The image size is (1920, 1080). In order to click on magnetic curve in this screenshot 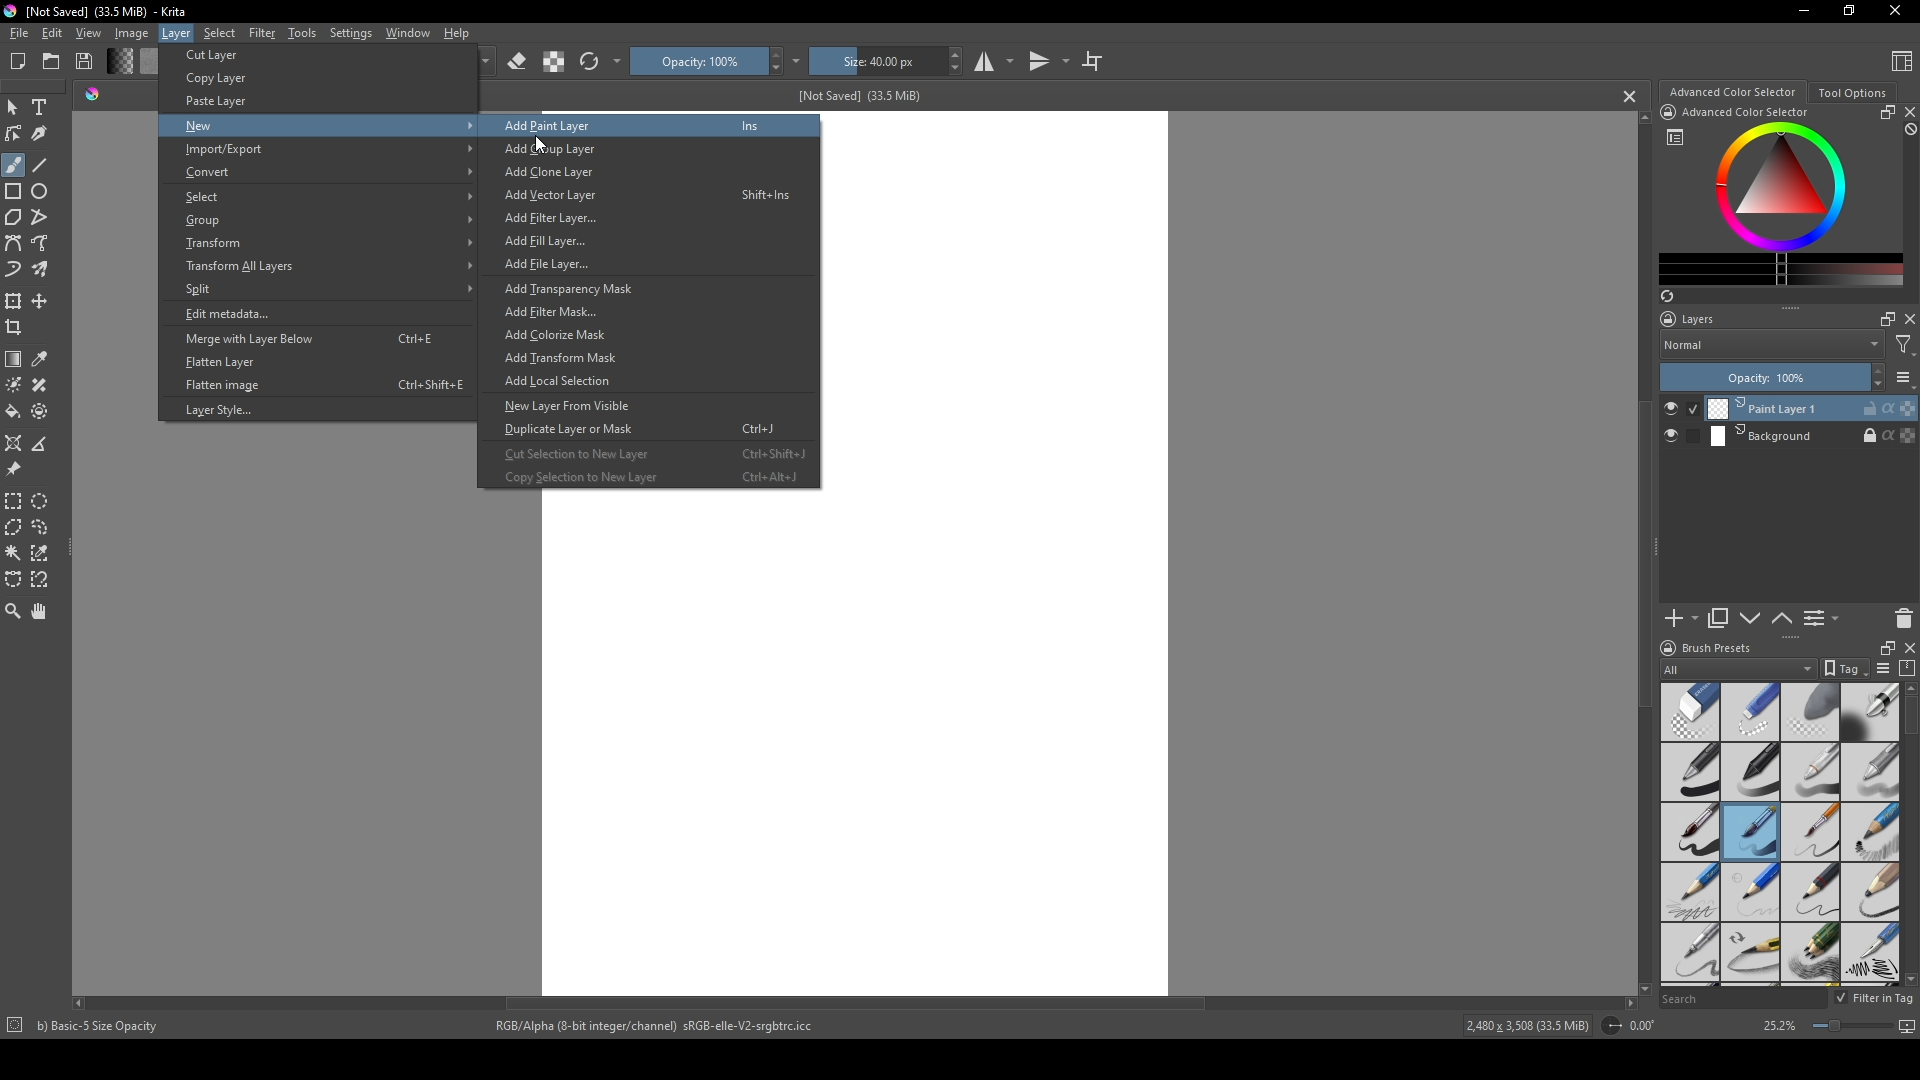, I will do `click(42, 581)`.